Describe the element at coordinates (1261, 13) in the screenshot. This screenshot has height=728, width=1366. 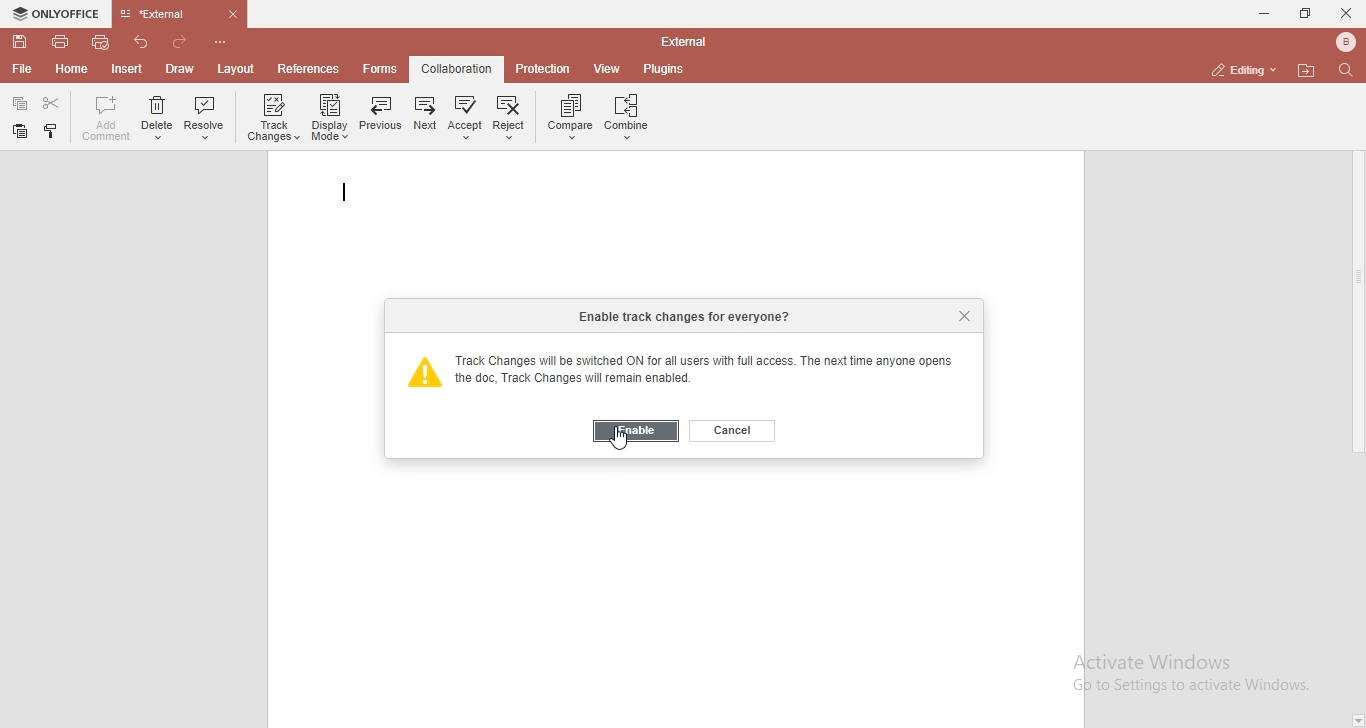
I see `minimise` at that location.